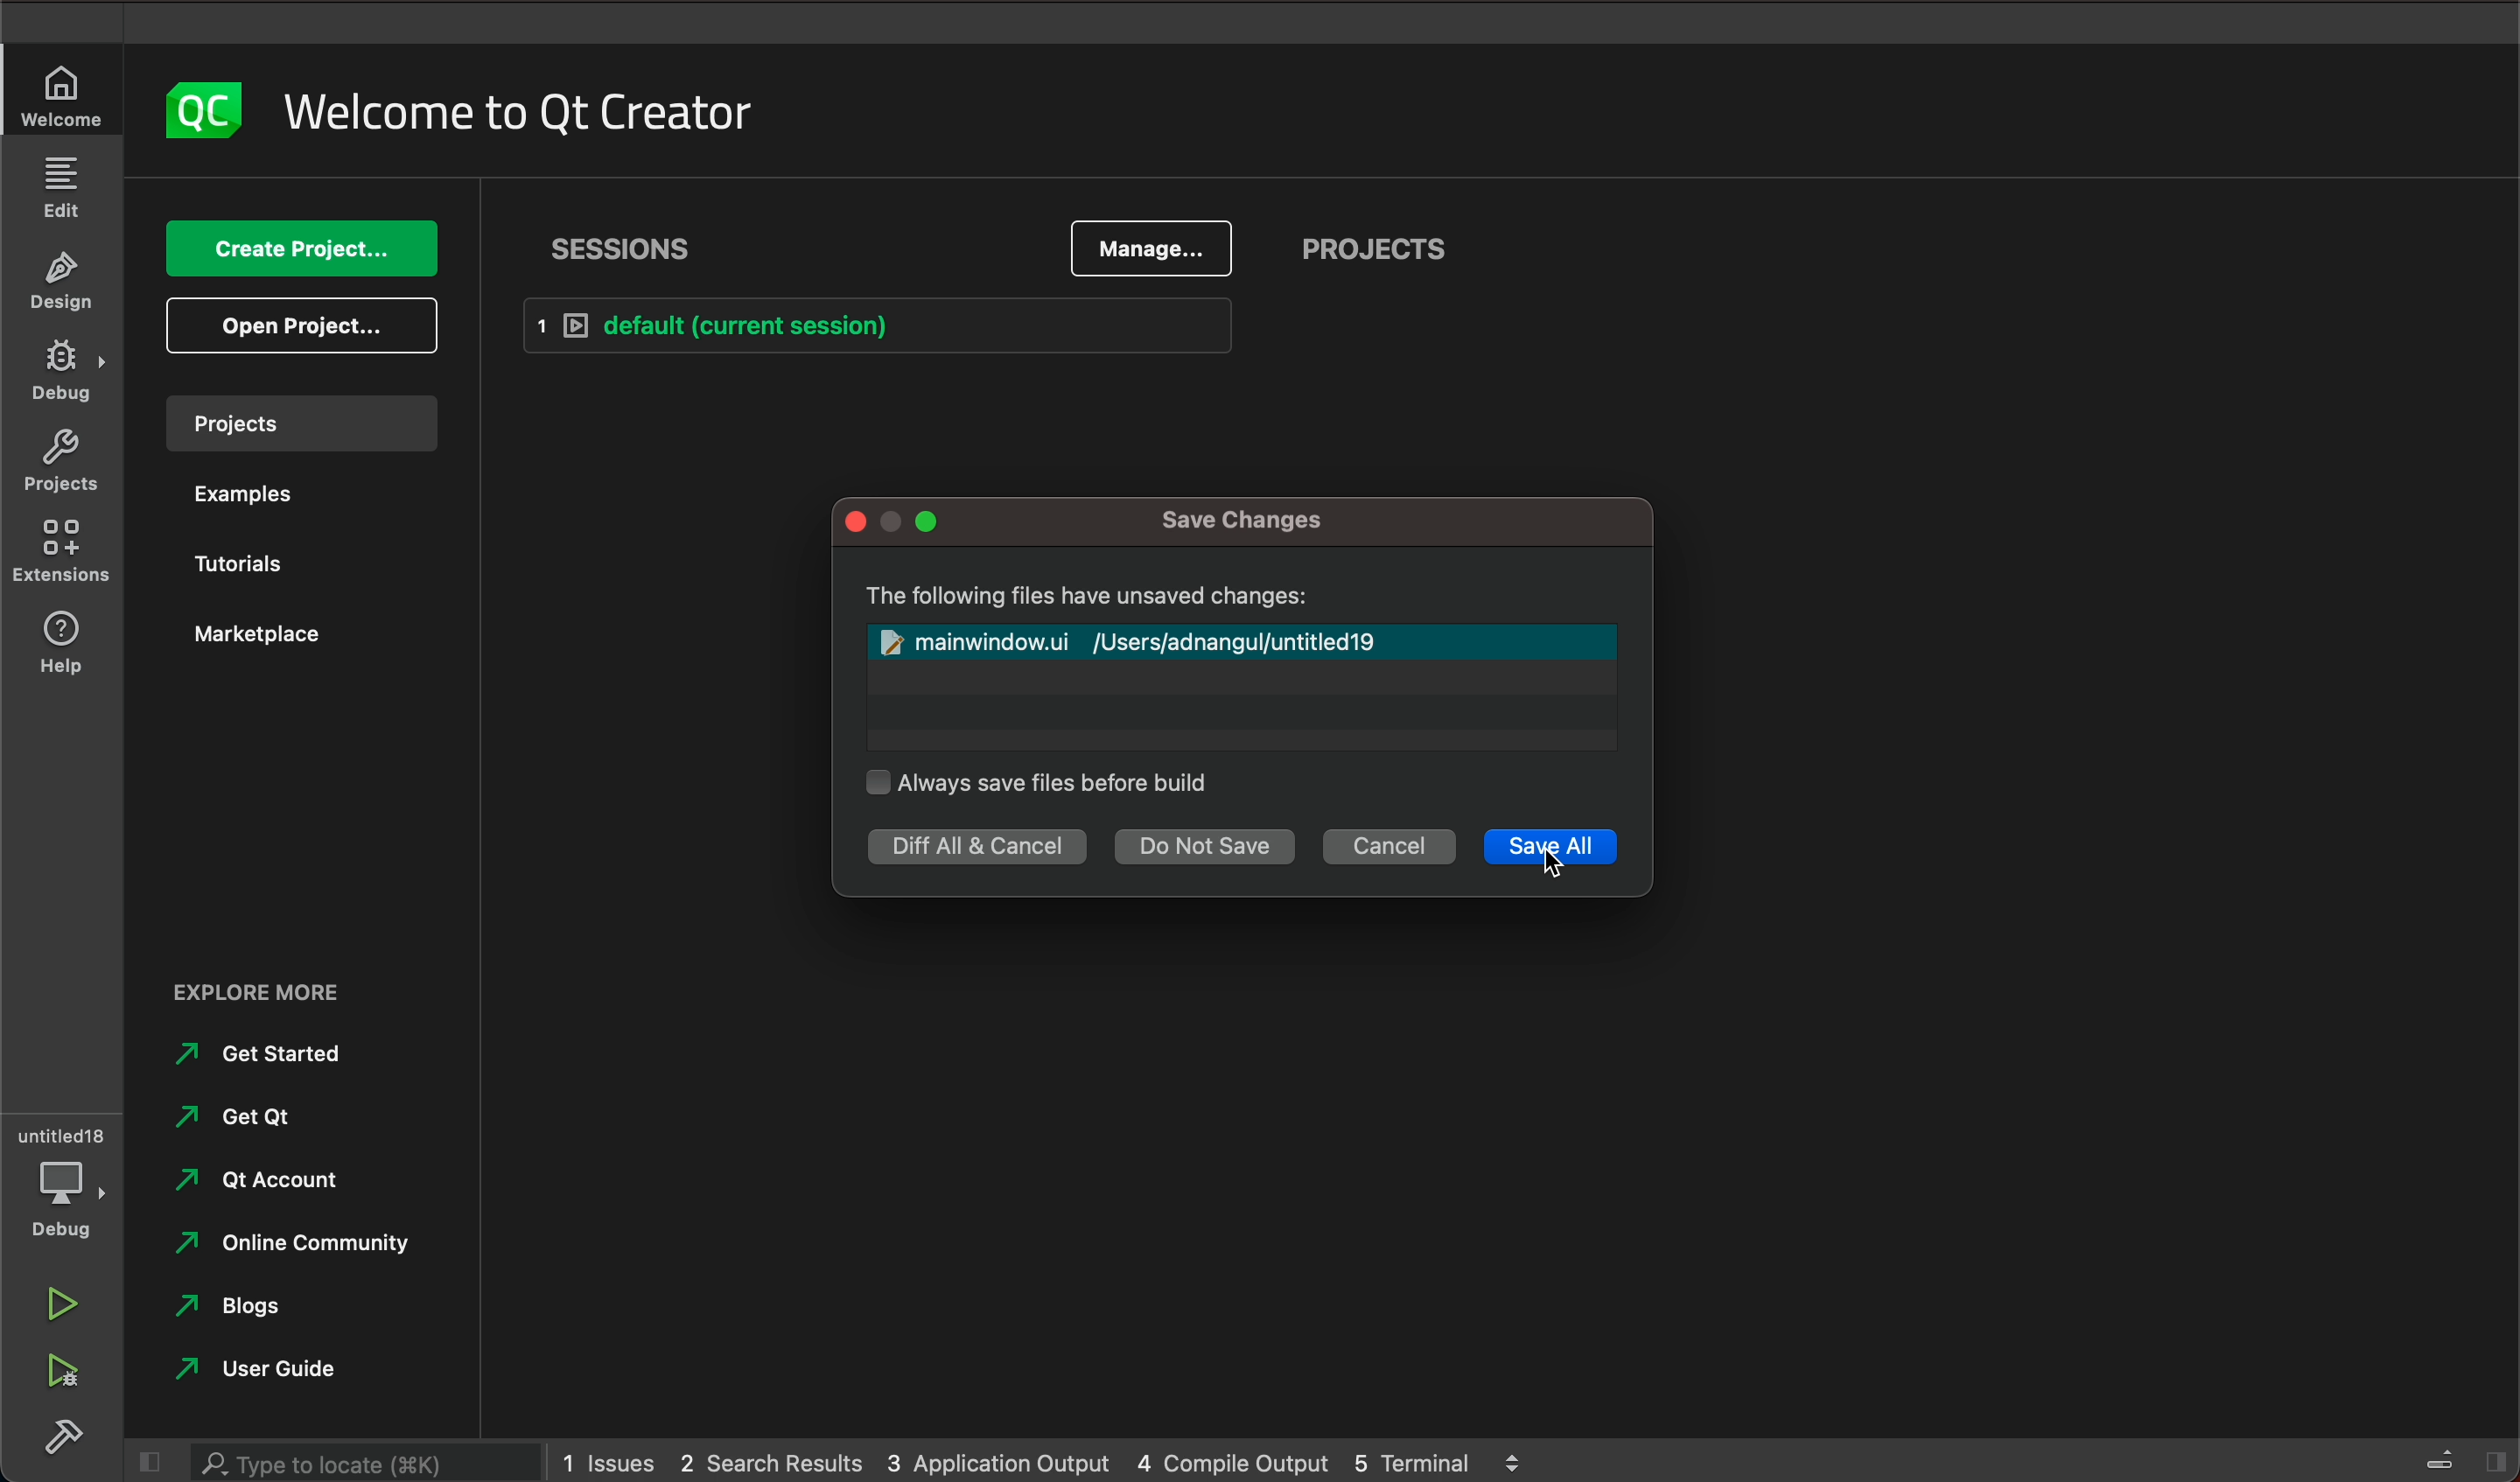 The image size is (2520, 1482). I want to click on Qt Account, so click(271, 1183).